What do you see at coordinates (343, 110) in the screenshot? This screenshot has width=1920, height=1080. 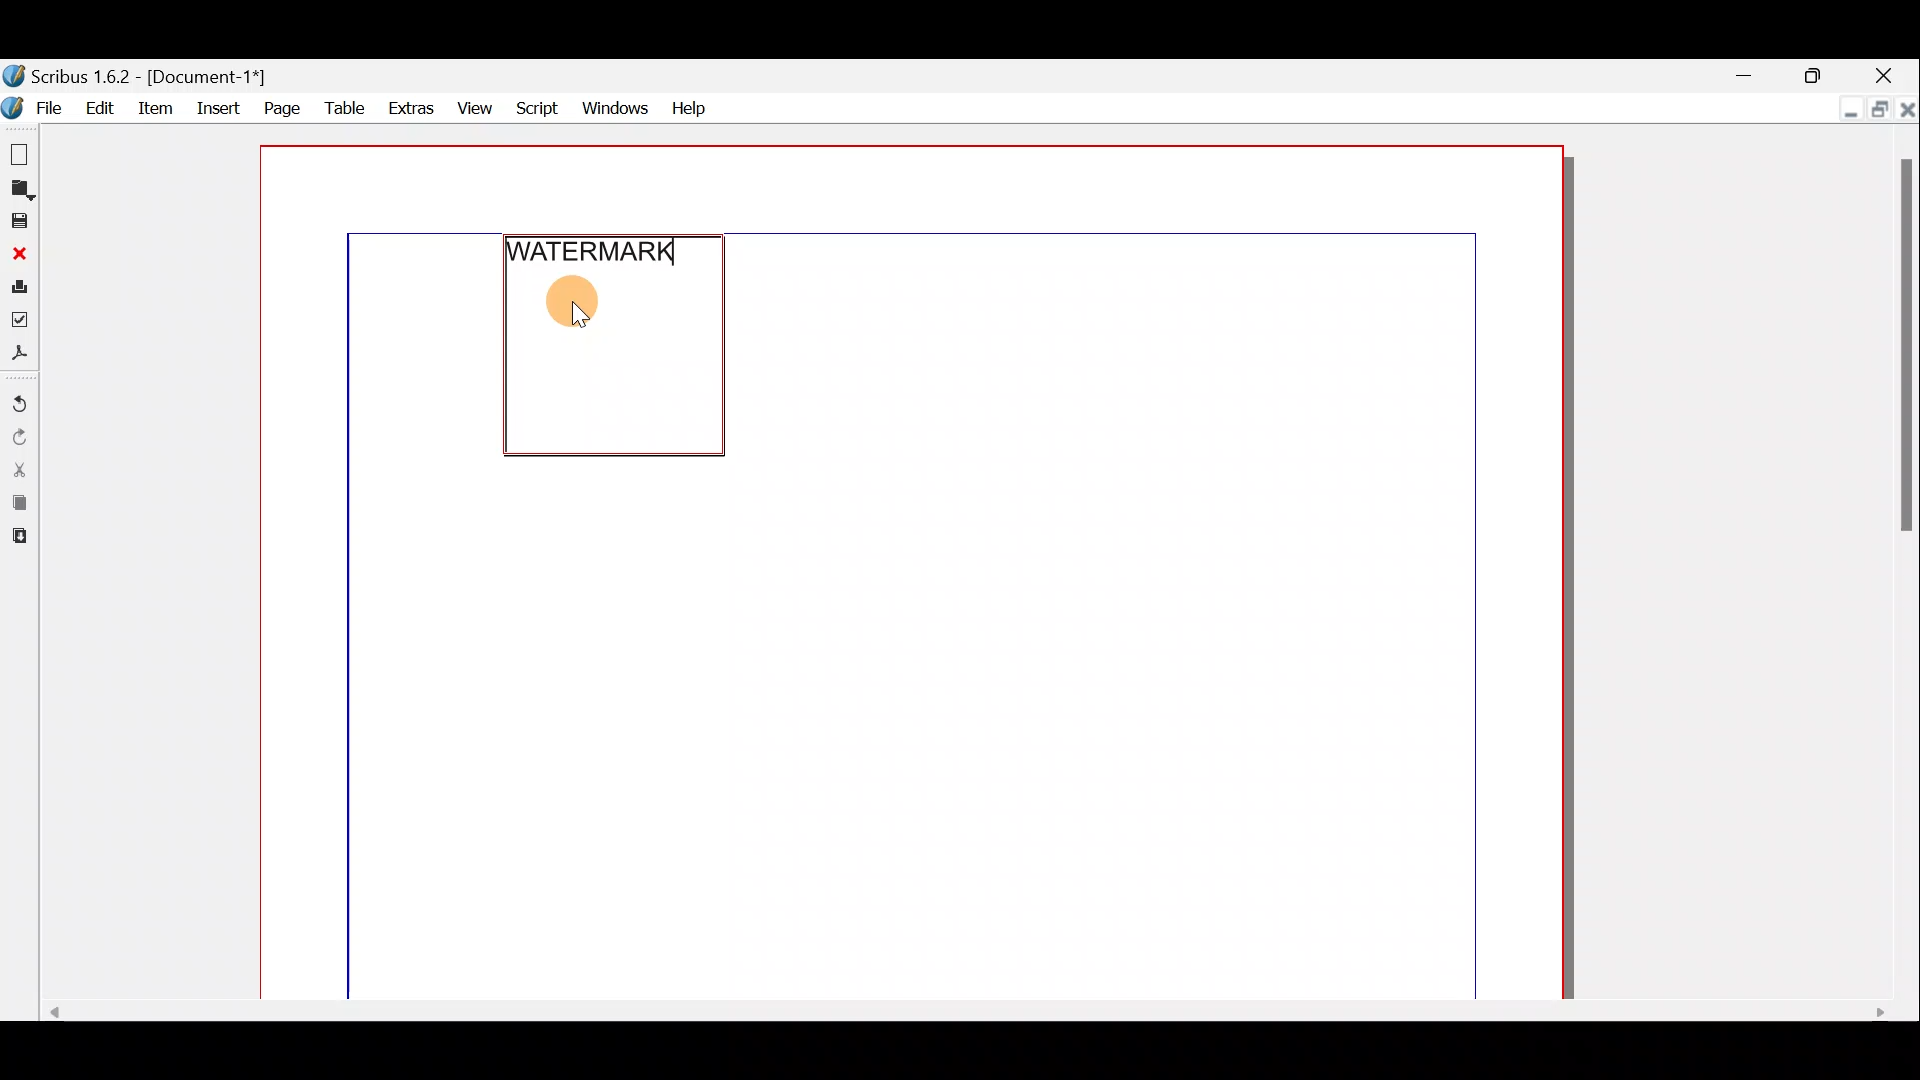 I see `Table` at bounding box center [343, 110].